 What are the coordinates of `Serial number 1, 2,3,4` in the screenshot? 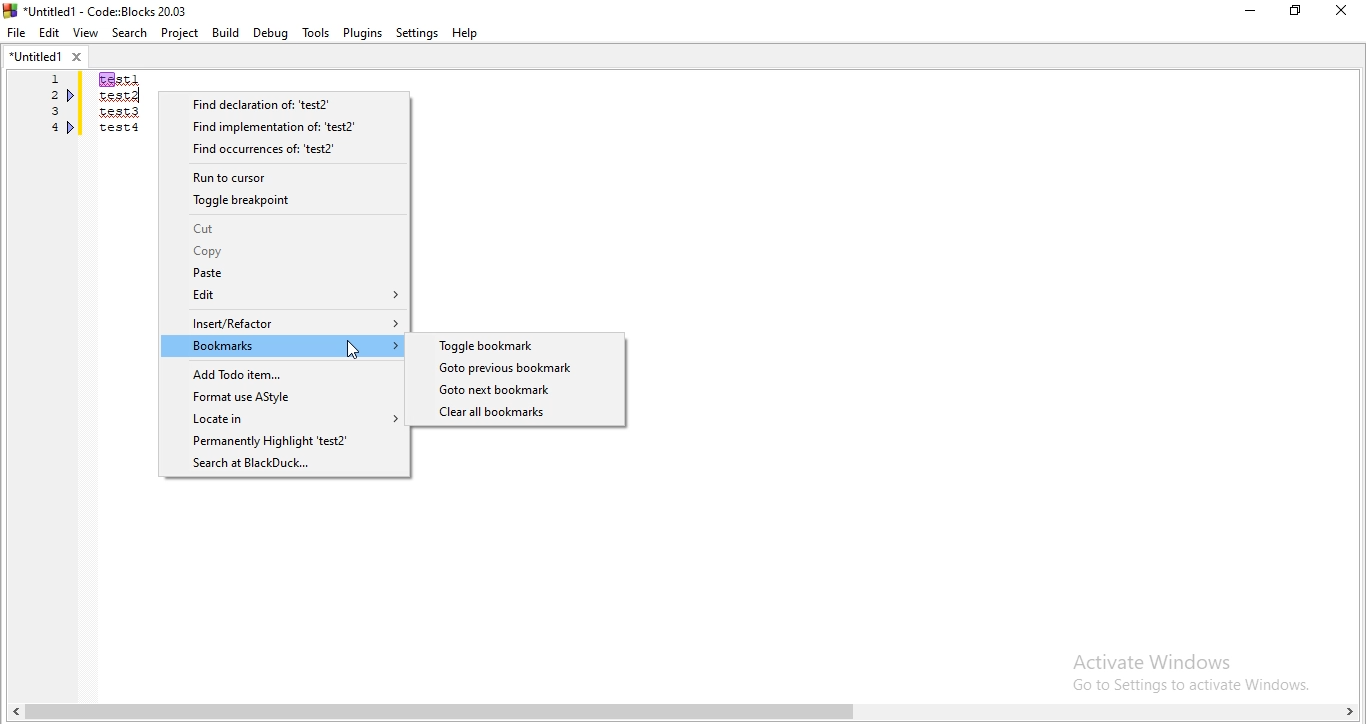 It's located at (52, 107).